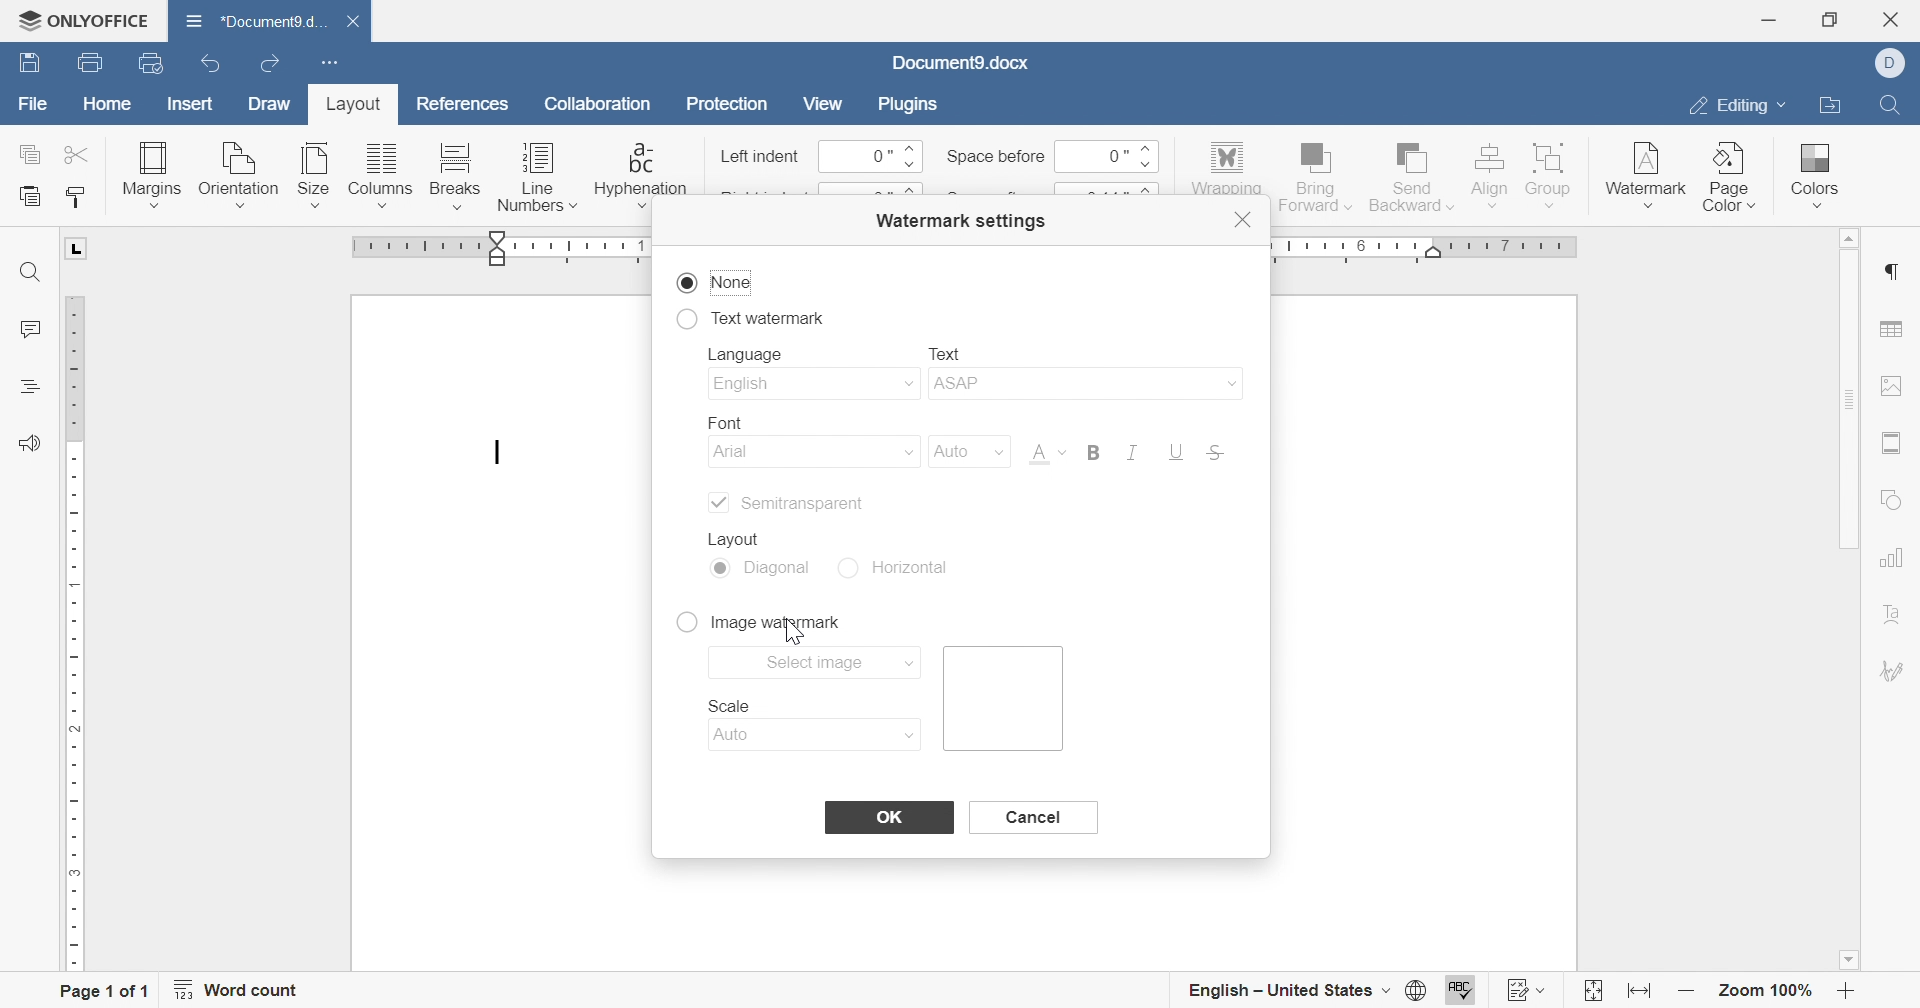 The image size is (1920, 1008). I want to click on find, so click(30, 273).